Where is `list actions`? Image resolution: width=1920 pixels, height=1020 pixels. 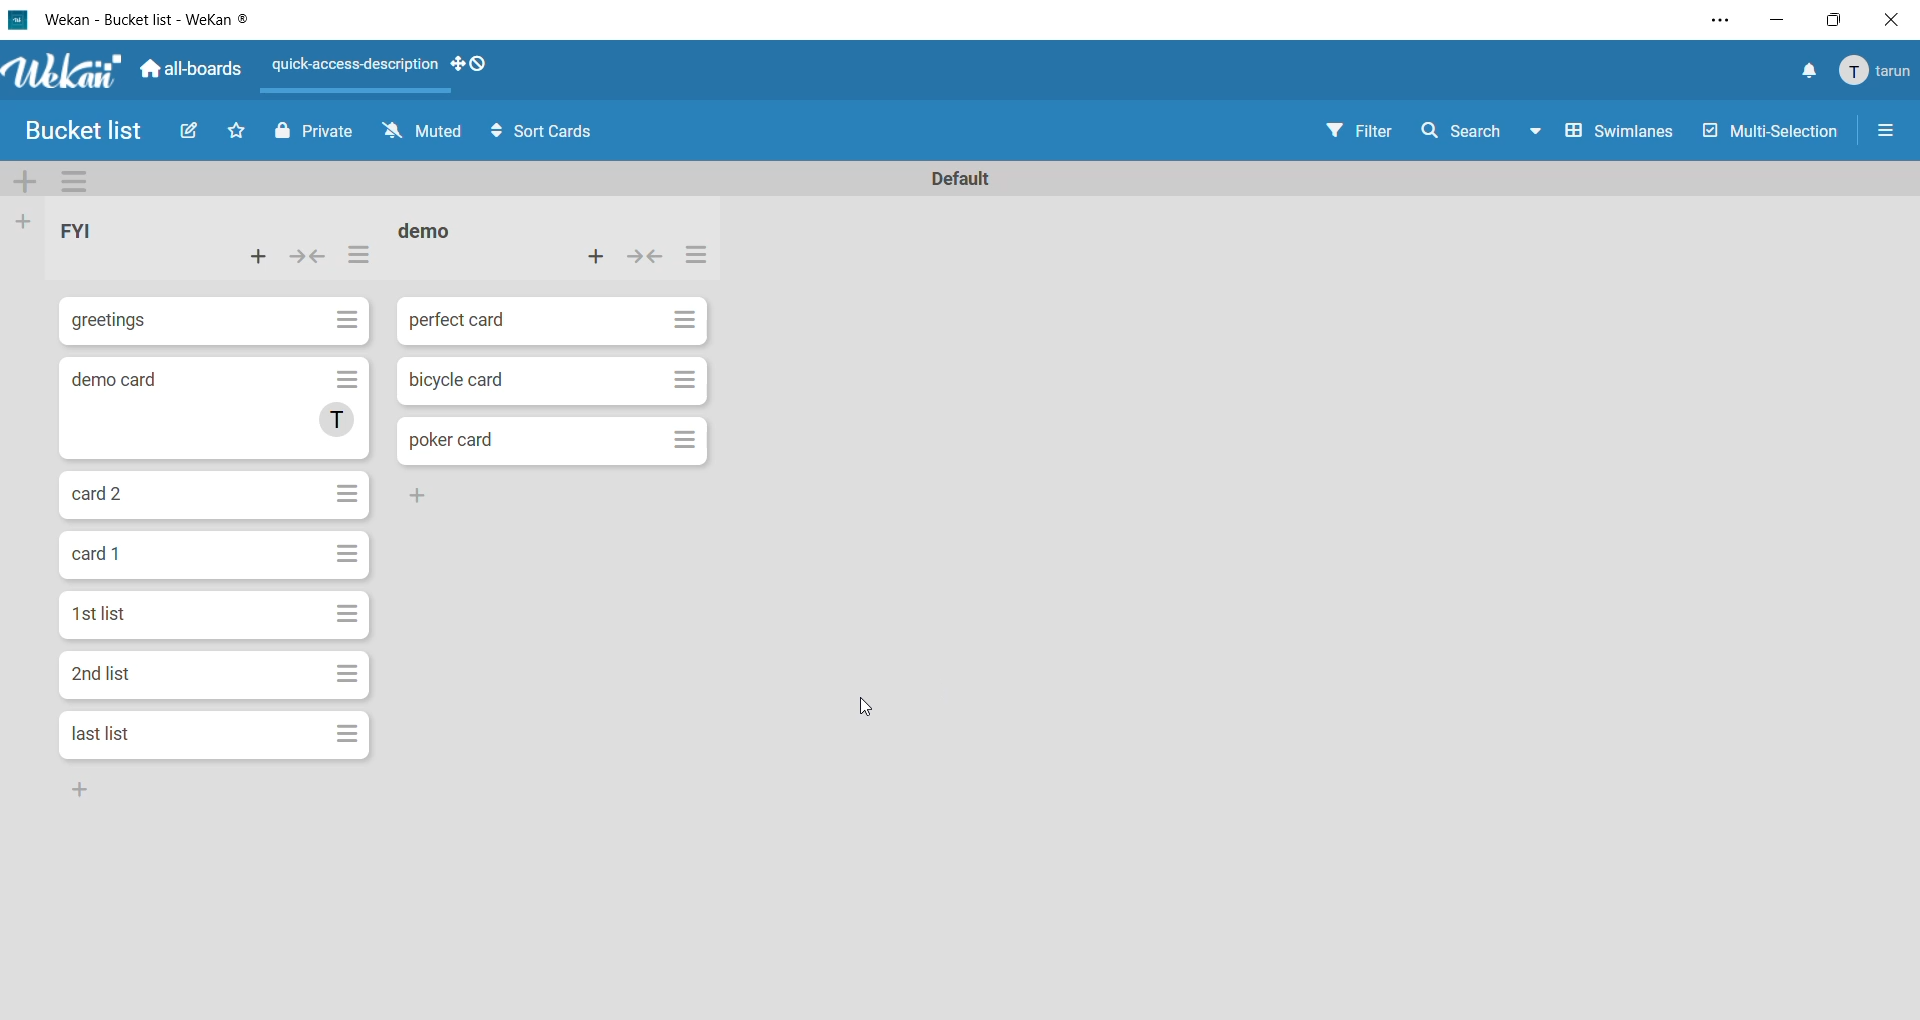
list actions is located at coordinates (703, 256).